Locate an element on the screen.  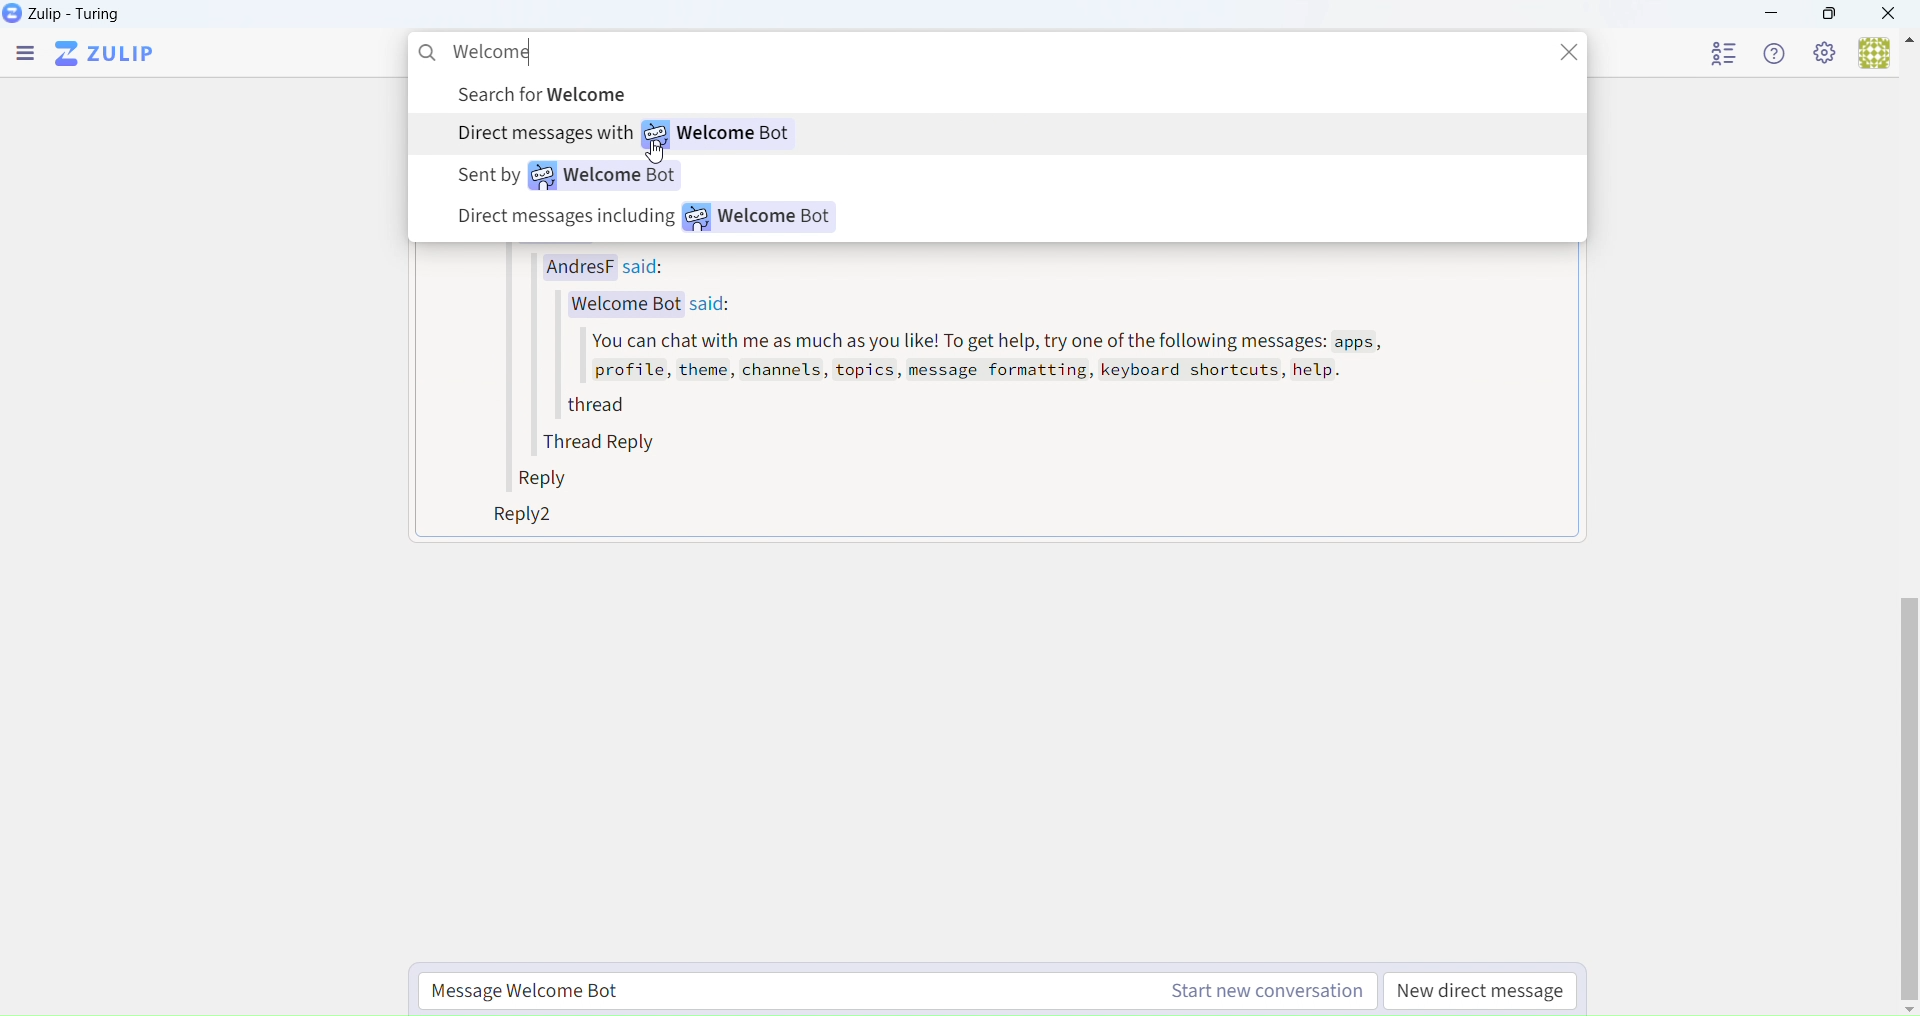
Userlist is located at coordinates (1726, 52).